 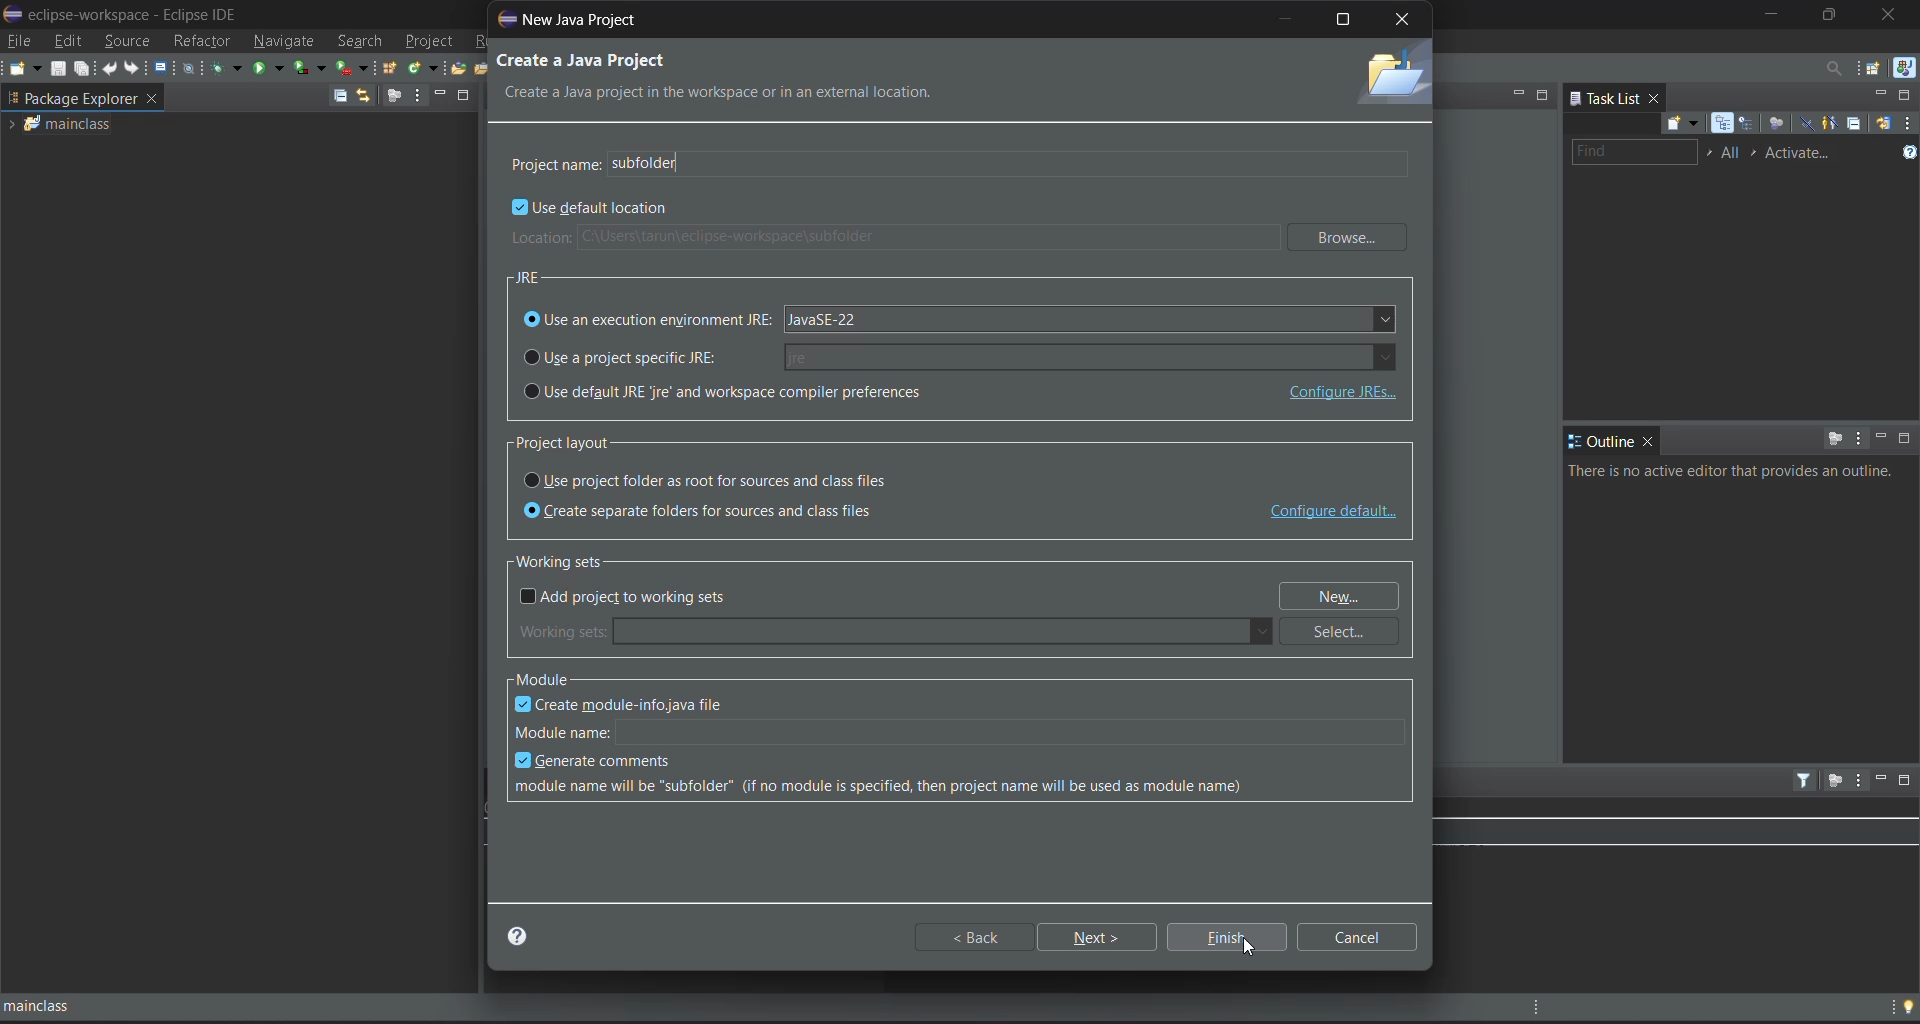 What do you see at coordinates (1833, 15) in the screenshot?
I see `maximize` at bounding box center [1833, 15].